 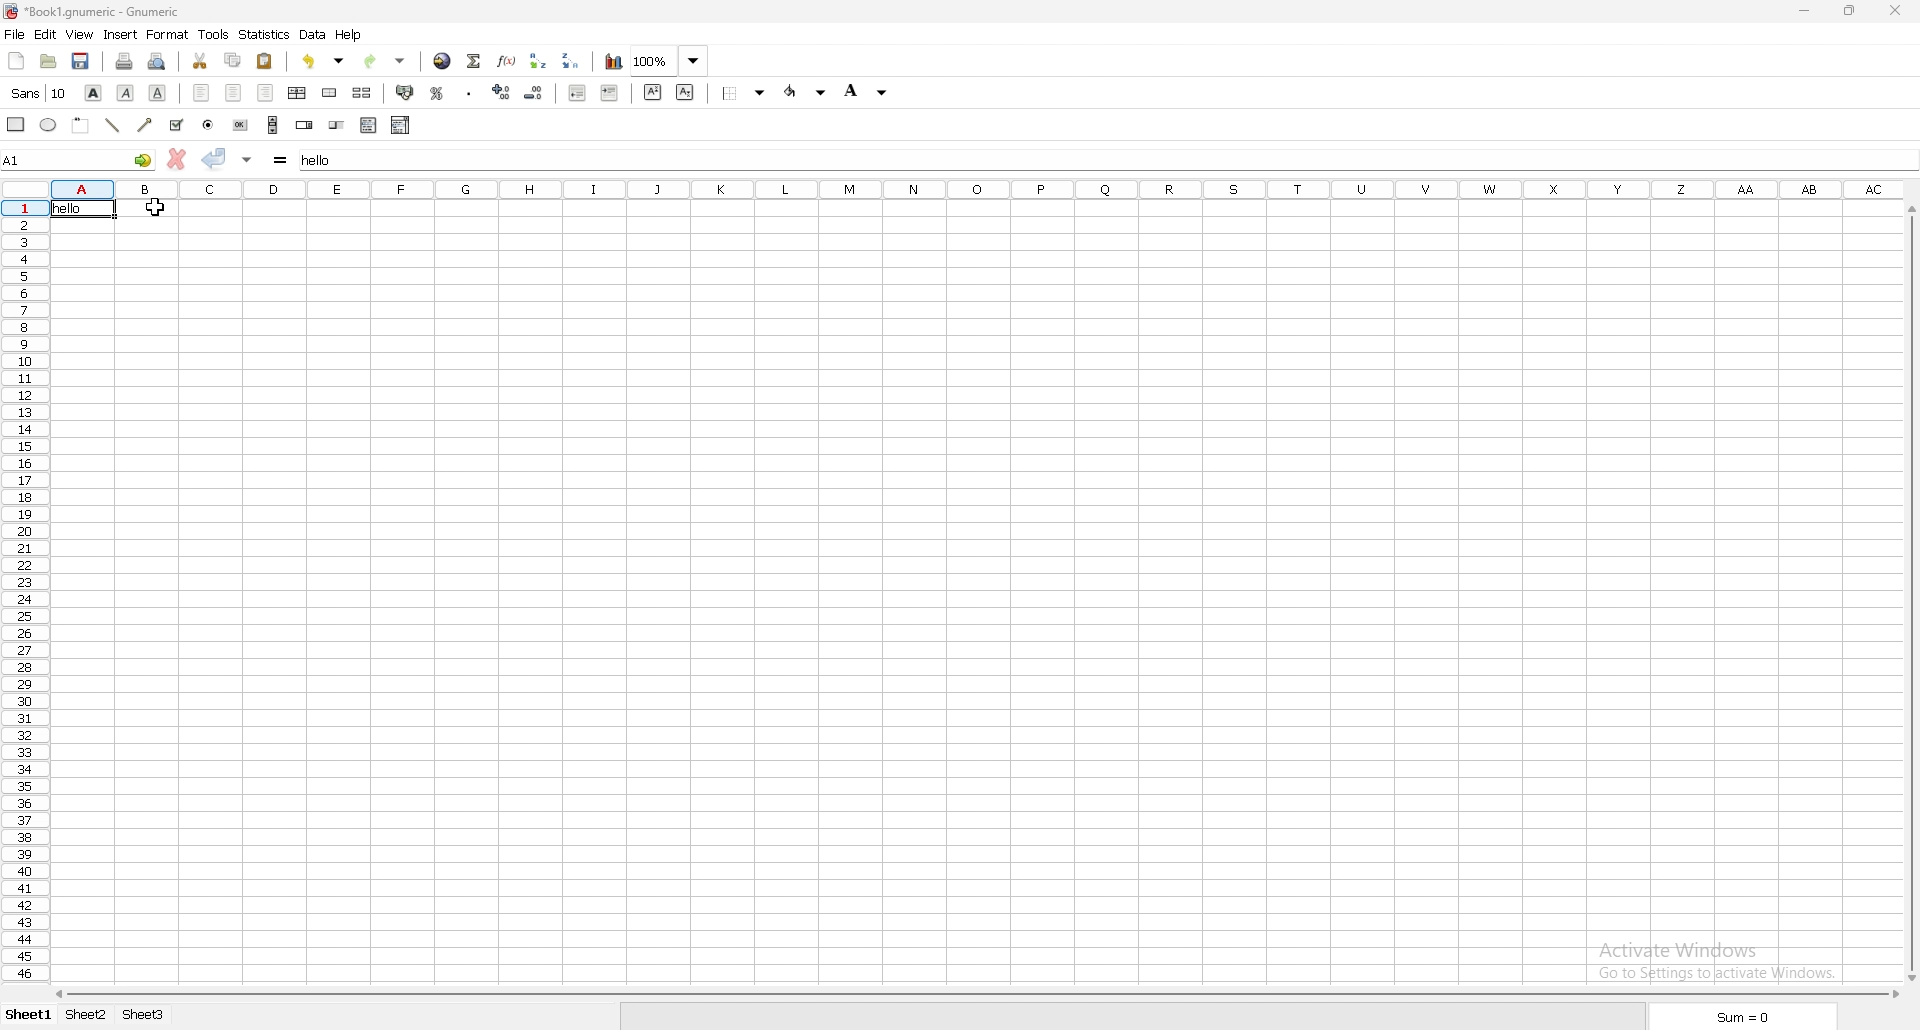 I want to click on arrow object, so click(x=145, y=124).